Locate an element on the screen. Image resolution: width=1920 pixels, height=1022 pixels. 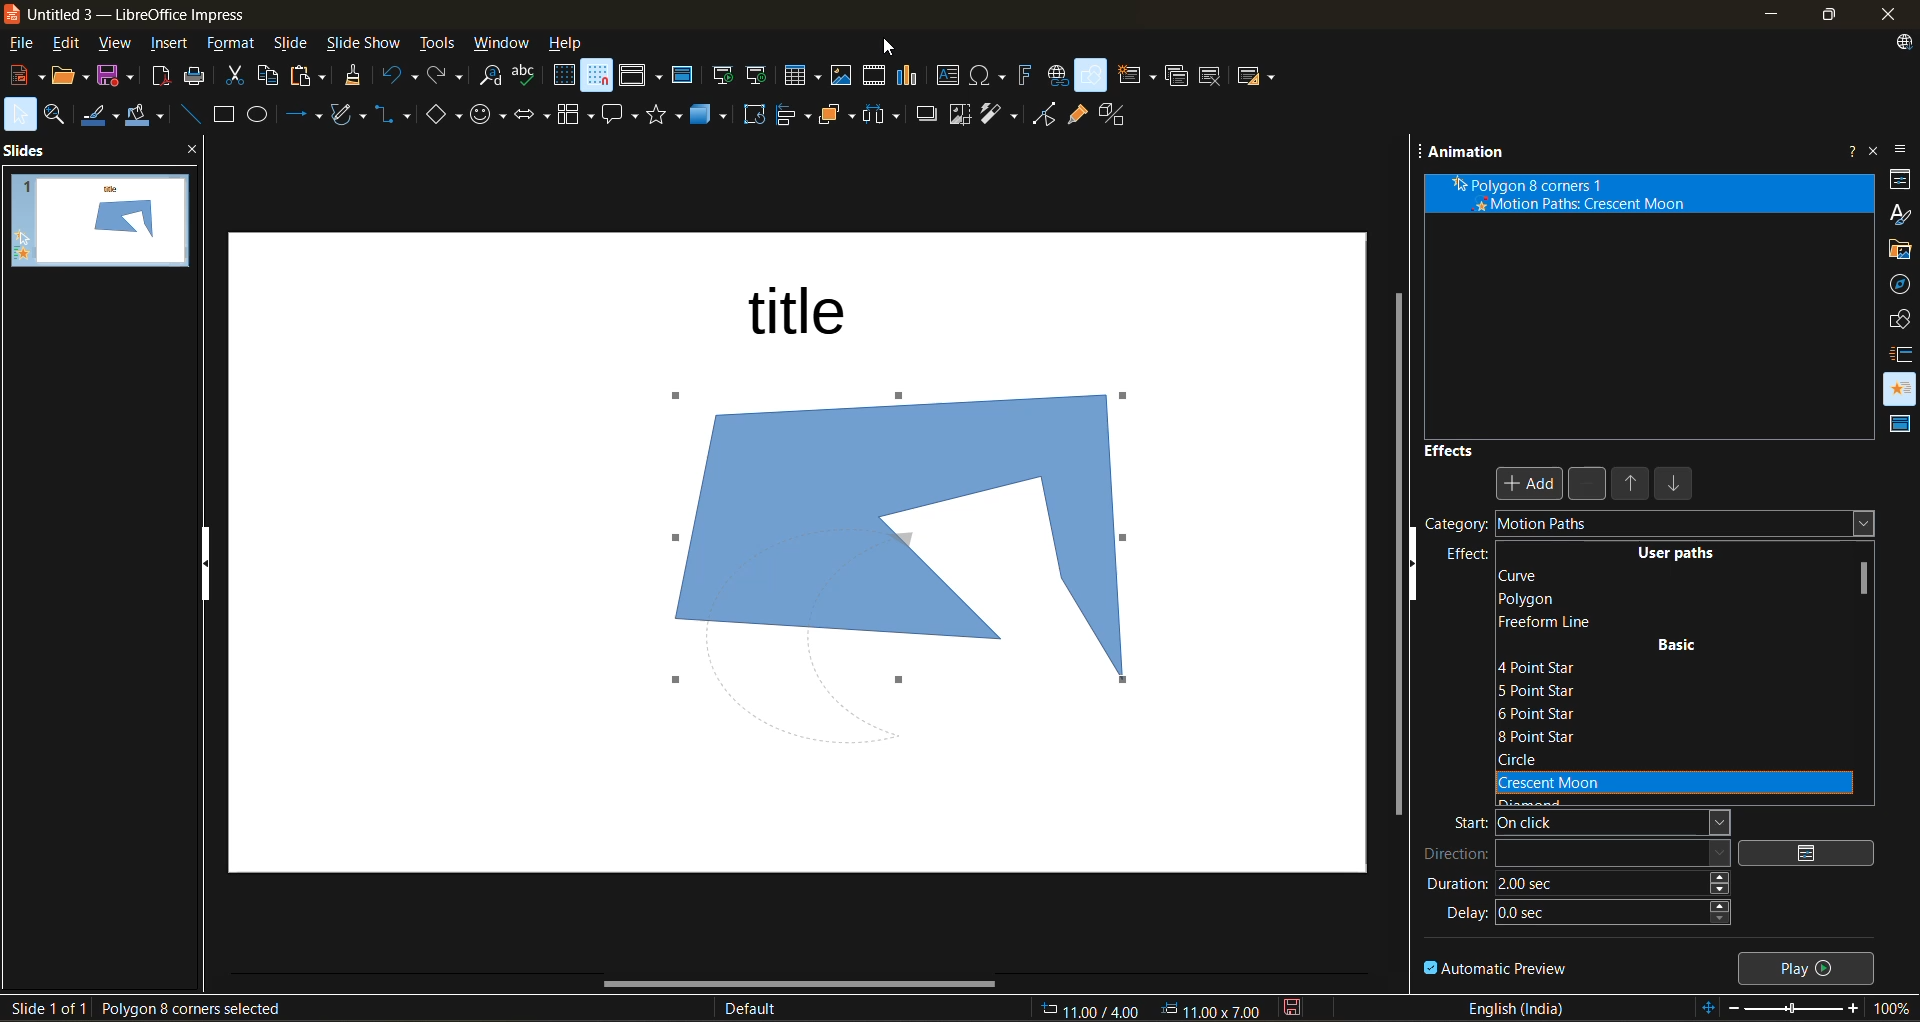
snap to grid is located at coordinates (595, 77).